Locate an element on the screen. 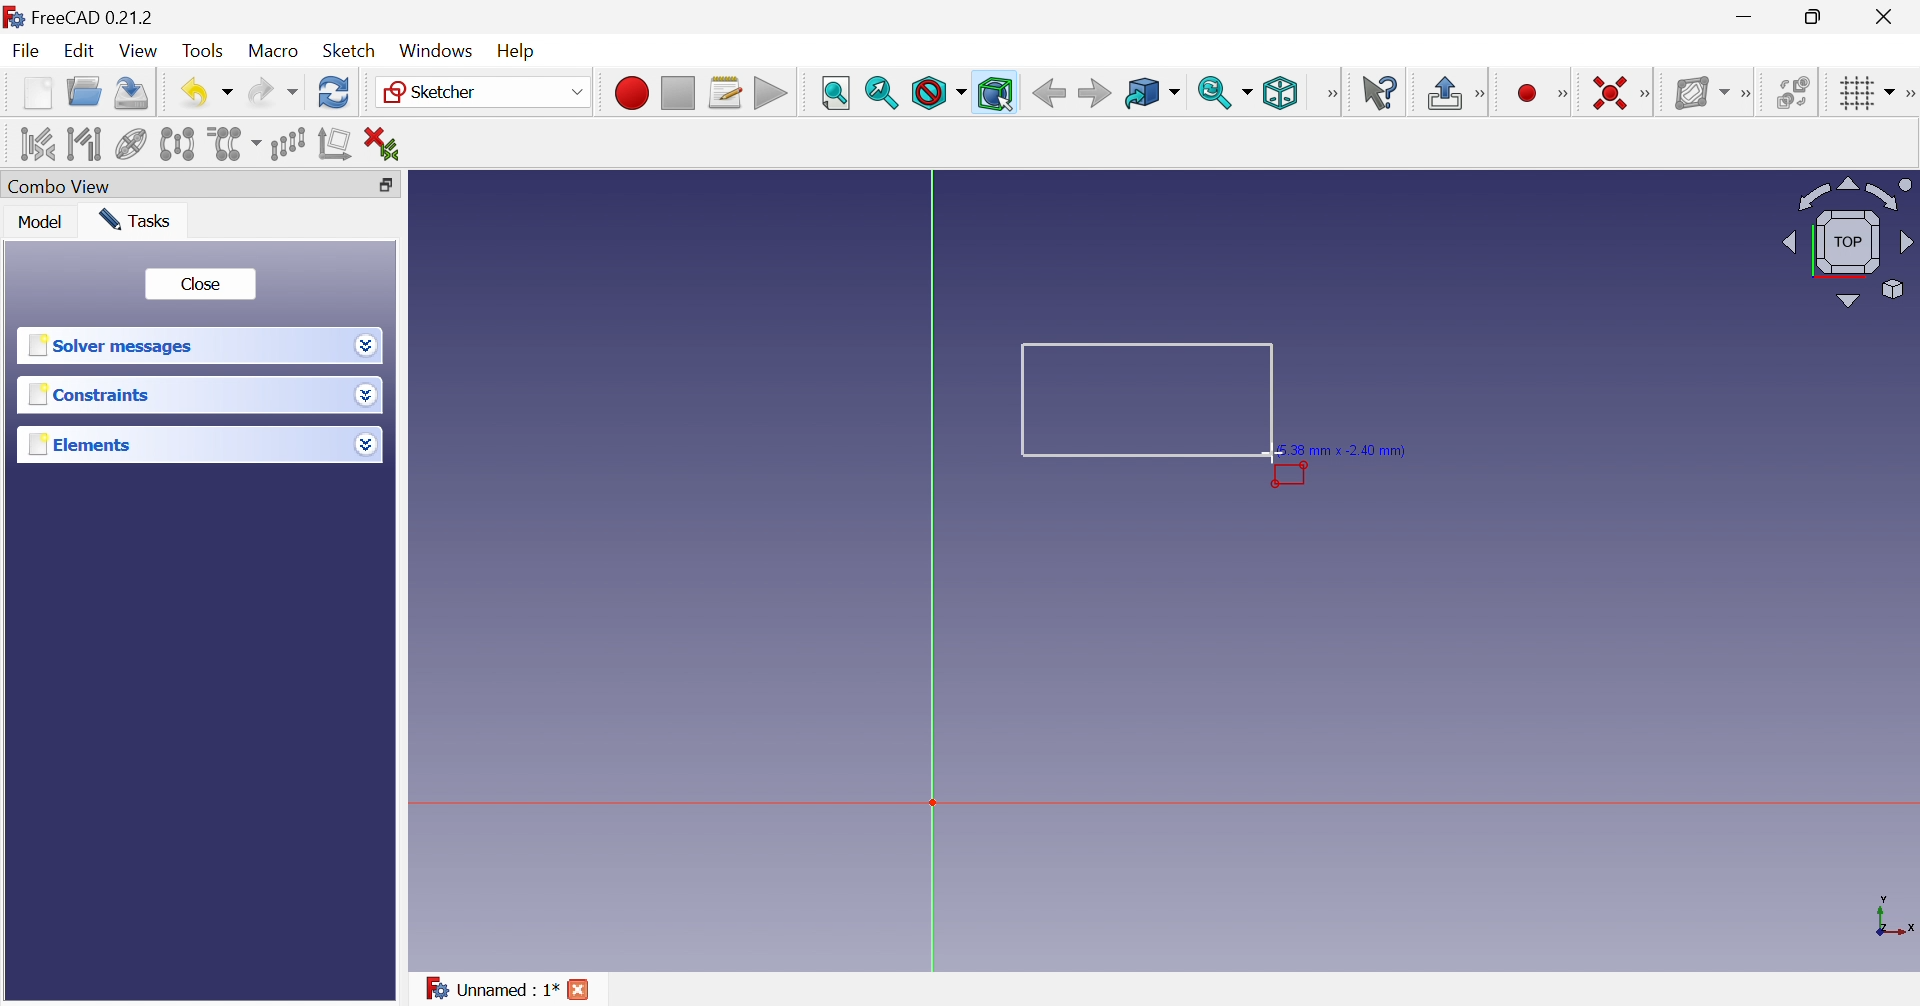  Draw style is located at coordinates (938, 92).